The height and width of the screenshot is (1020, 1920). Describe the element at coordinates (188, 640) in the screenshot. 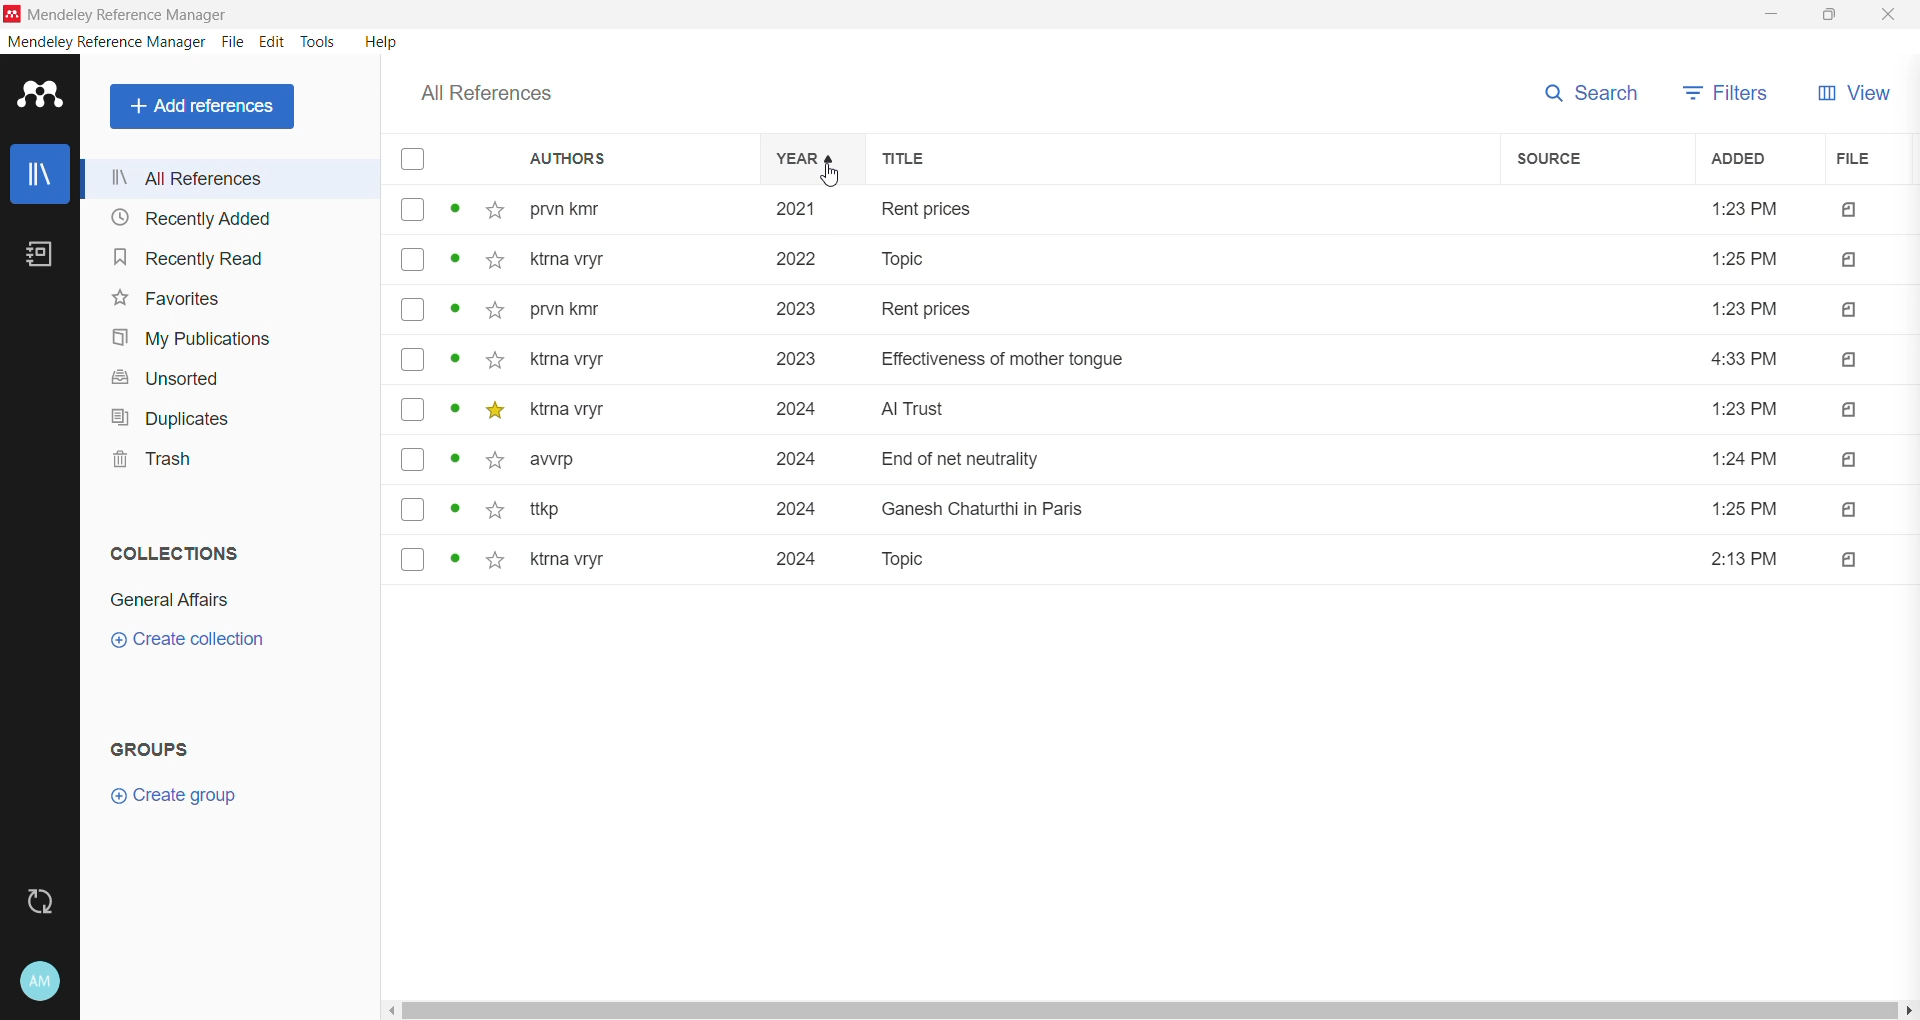

I see `Create Collection` at that location.